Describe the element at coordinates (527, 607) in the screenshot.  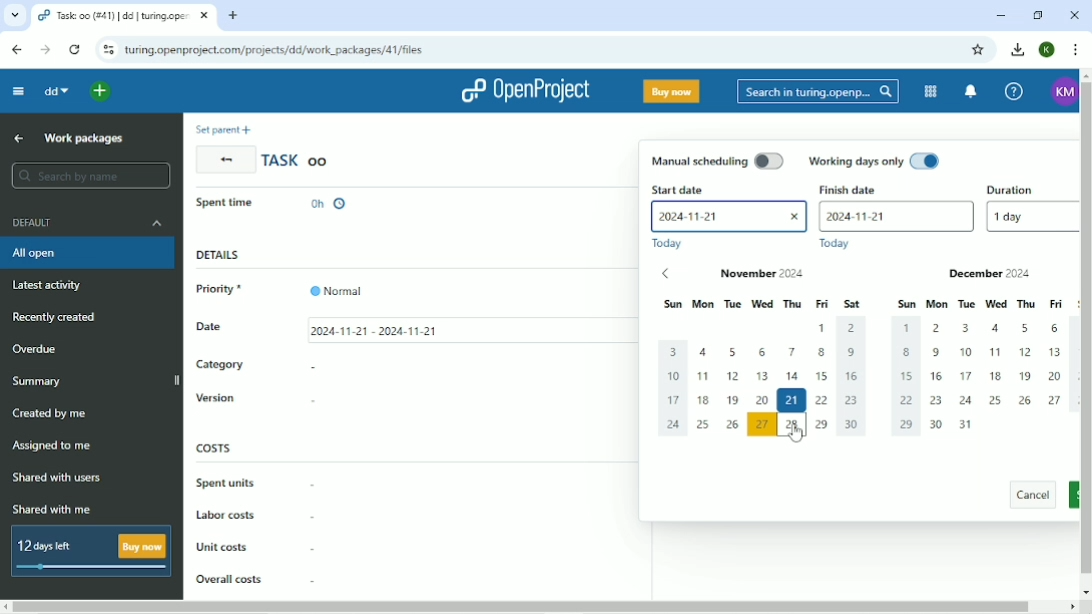
I see `Horizontal scrollbar` at that location.